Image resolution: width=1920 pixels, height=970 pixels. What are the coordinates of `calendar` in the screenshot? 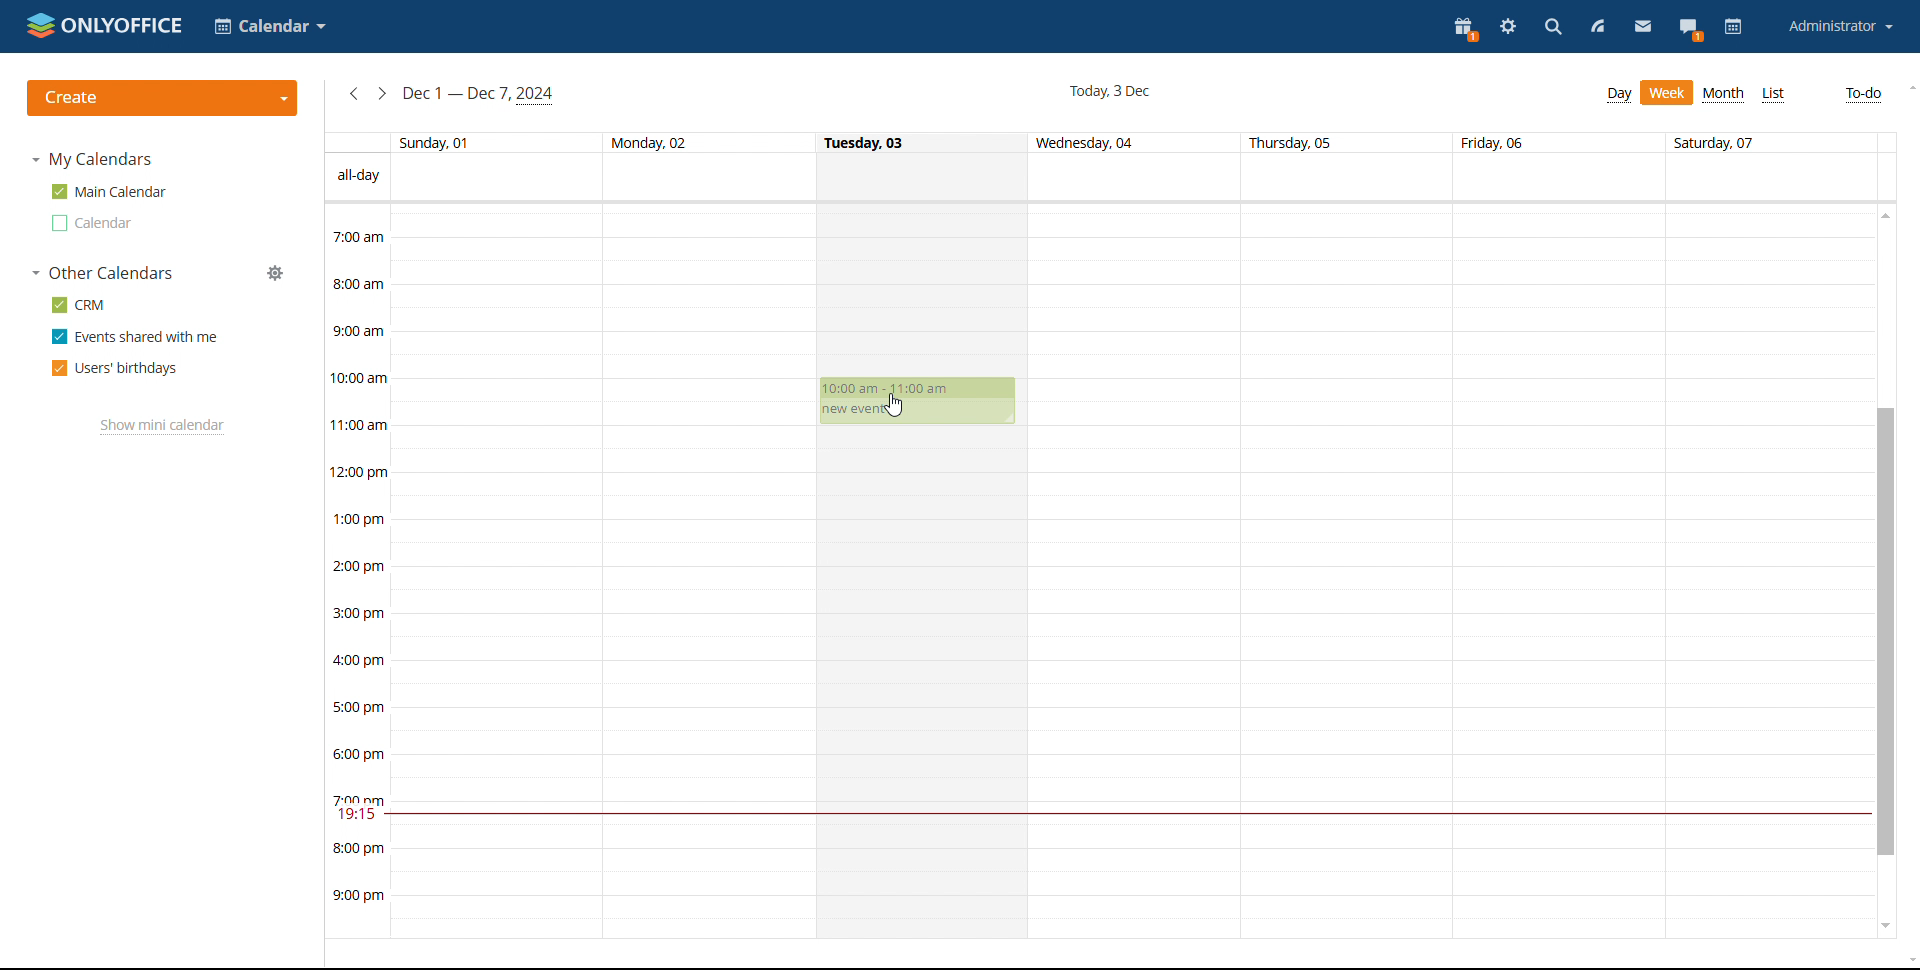 It's located at (1733, 28).